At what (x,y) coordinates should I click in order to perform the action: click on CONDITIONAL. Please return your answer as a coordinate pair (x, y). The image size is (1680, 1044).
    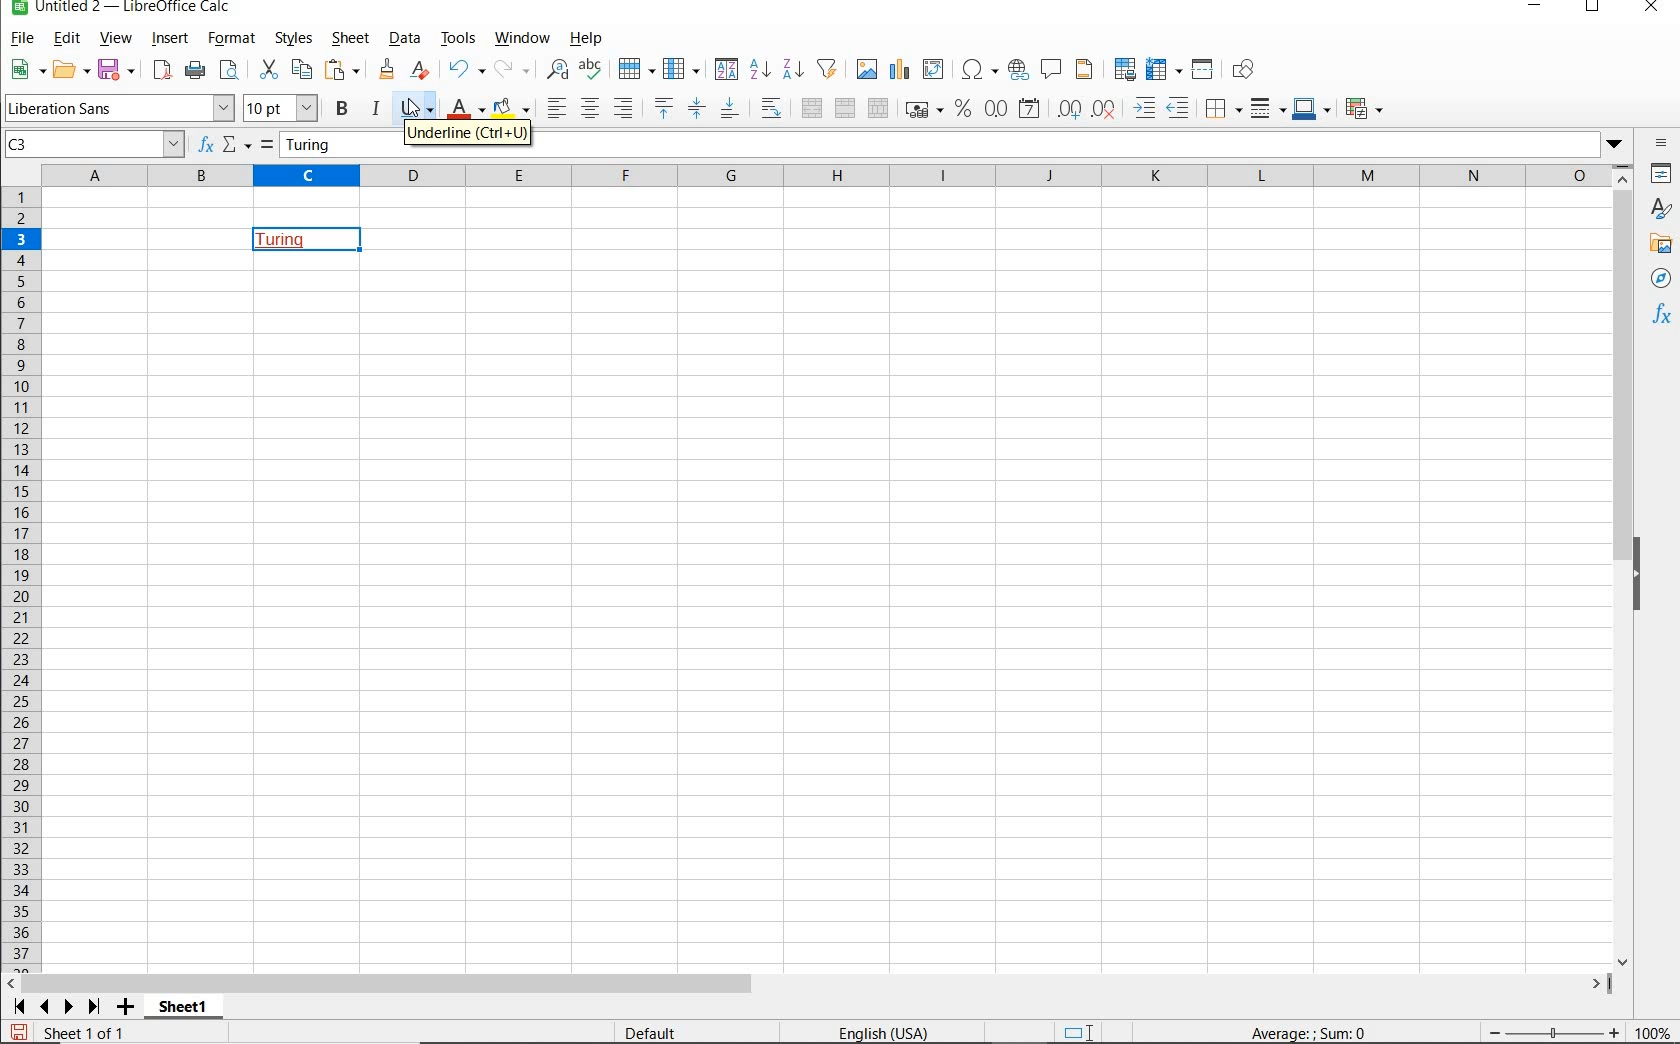
    Looking at the image, I should click on (1361, 108).